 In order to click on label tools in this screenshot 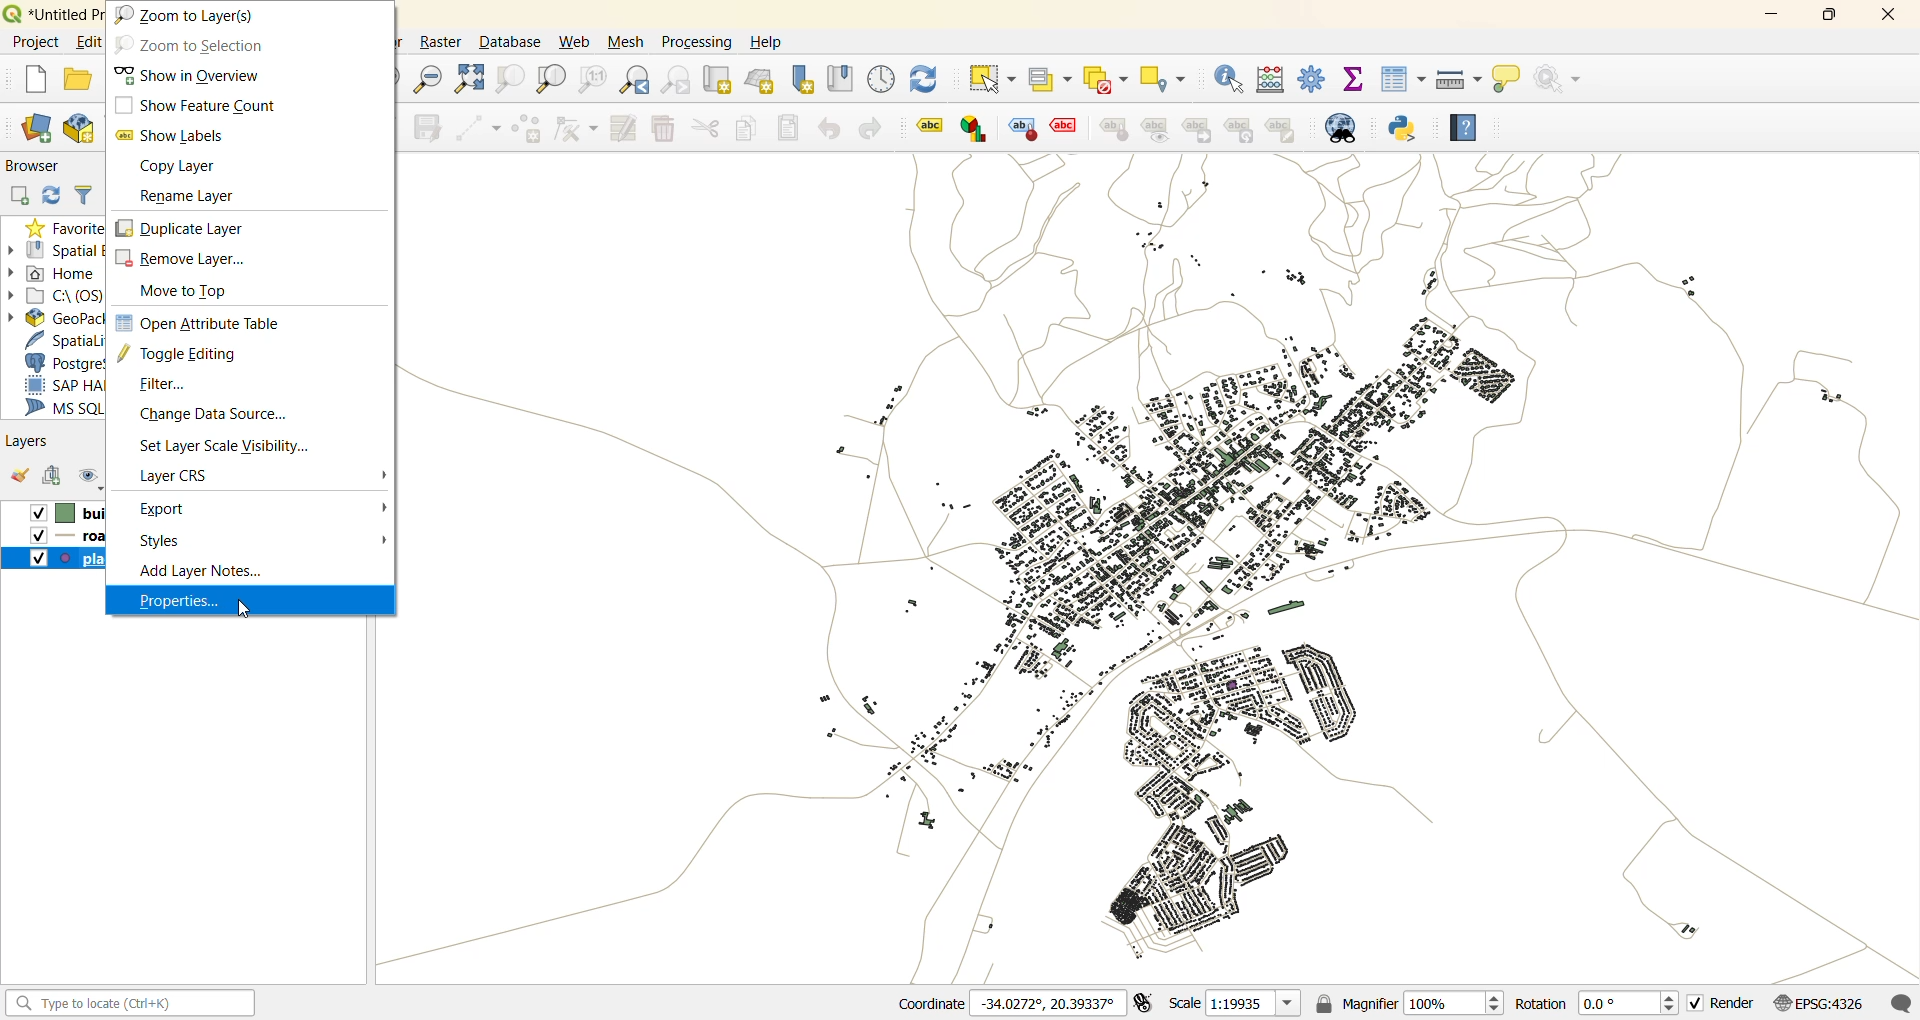, I will do `click(1109, 131)`.